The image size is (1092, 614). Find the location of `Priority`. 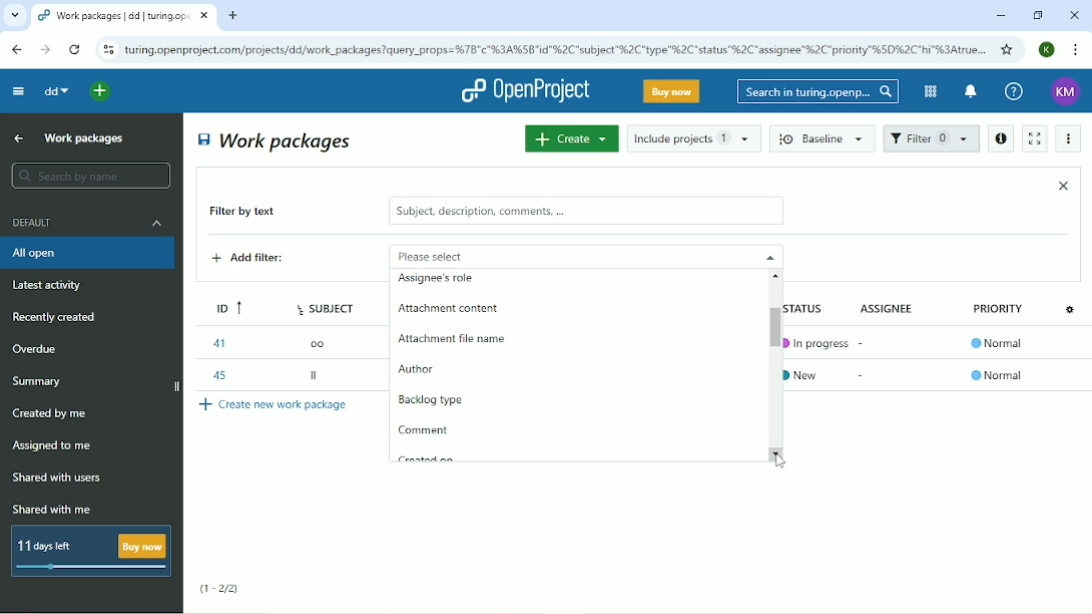

Priority is located at coordinates (1000, 314).